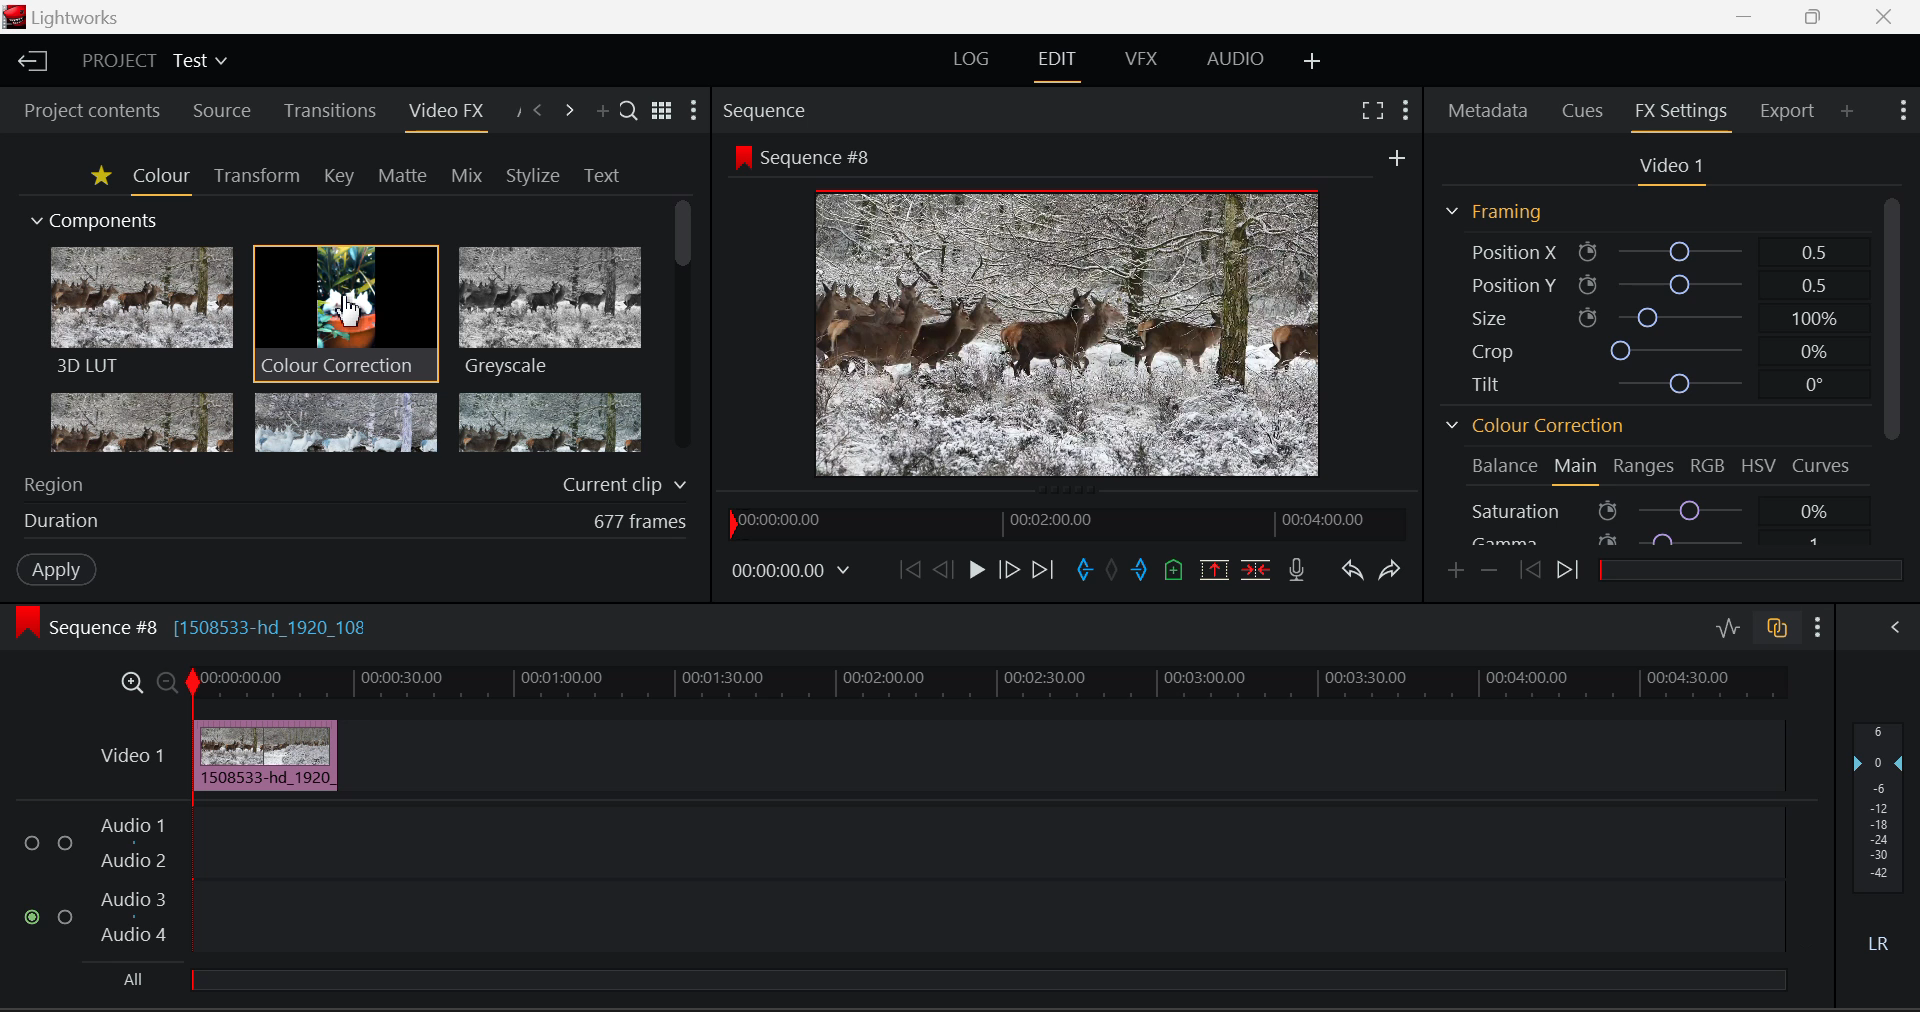 This screenshot has height=1012, width=1920. I want to click on Close, so click(1883, 18).